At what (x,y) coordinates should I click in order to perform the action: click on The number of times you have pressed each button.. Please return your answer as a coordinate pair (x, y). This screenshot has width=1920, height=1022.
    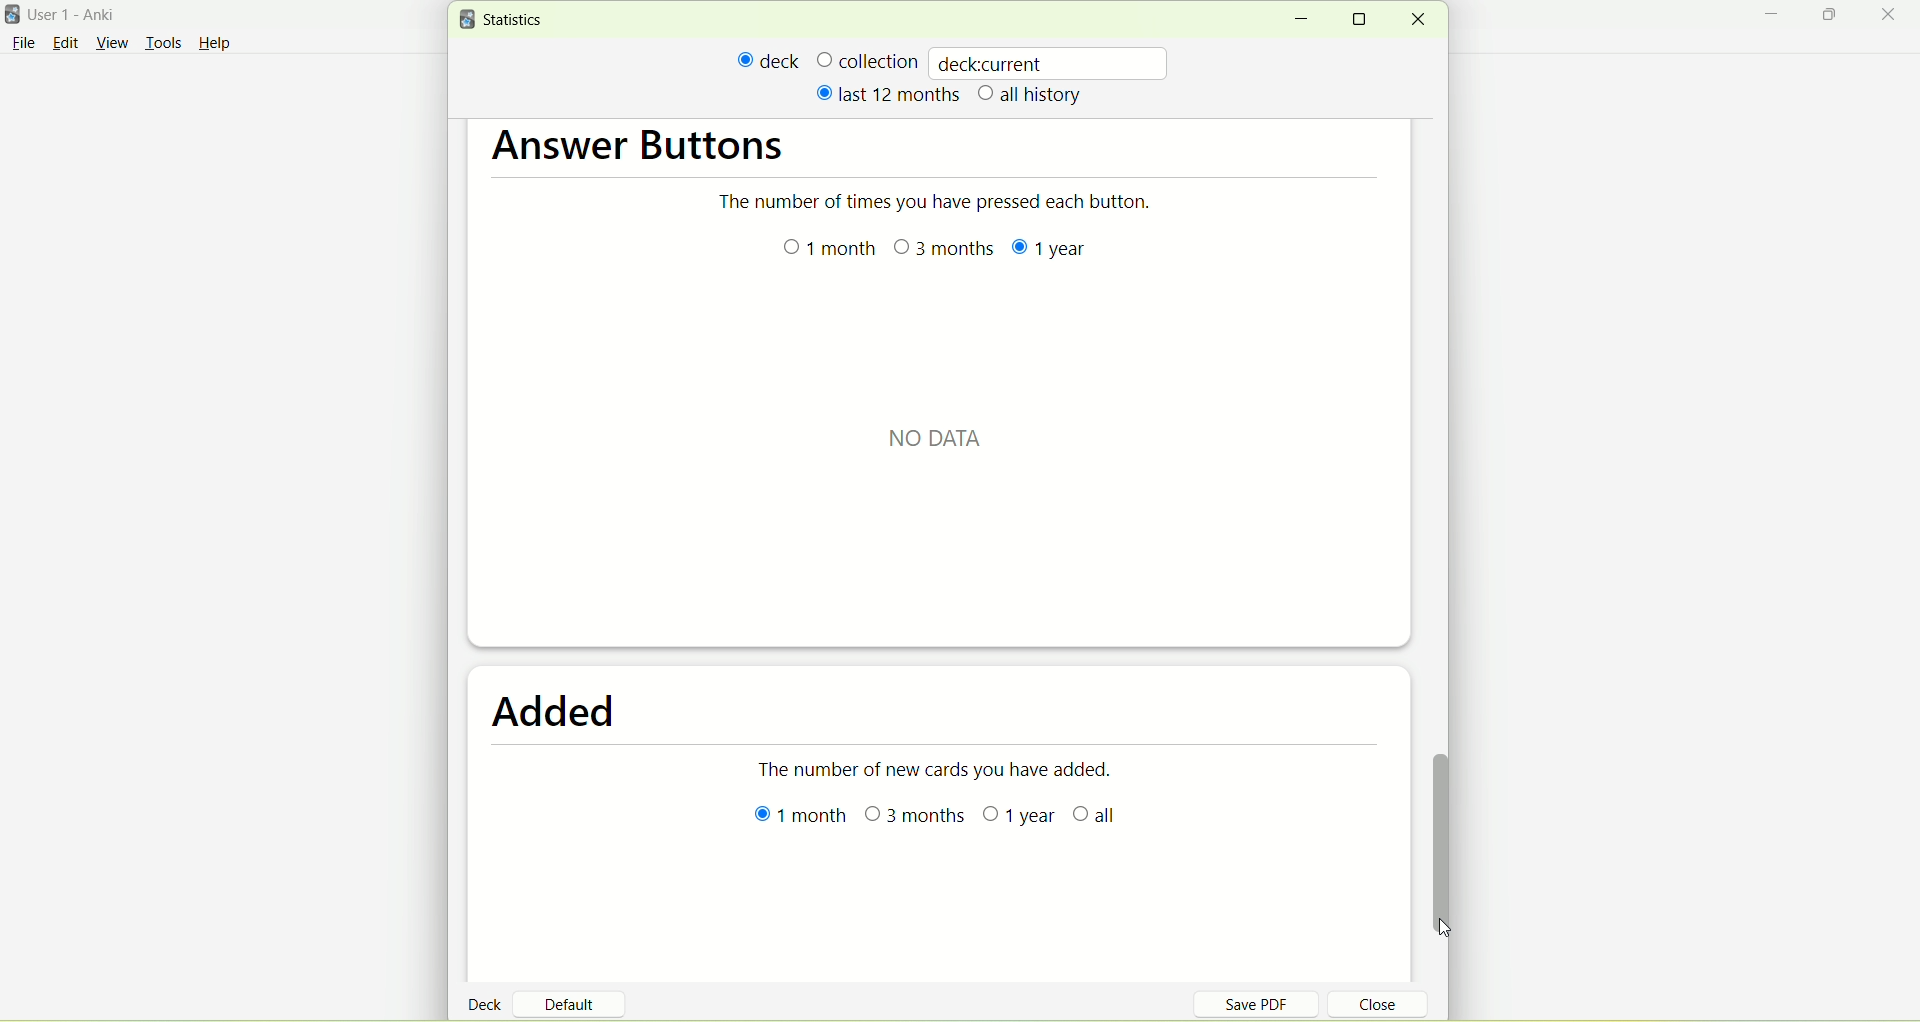
    Looking at the image, I should click on (944, 202).